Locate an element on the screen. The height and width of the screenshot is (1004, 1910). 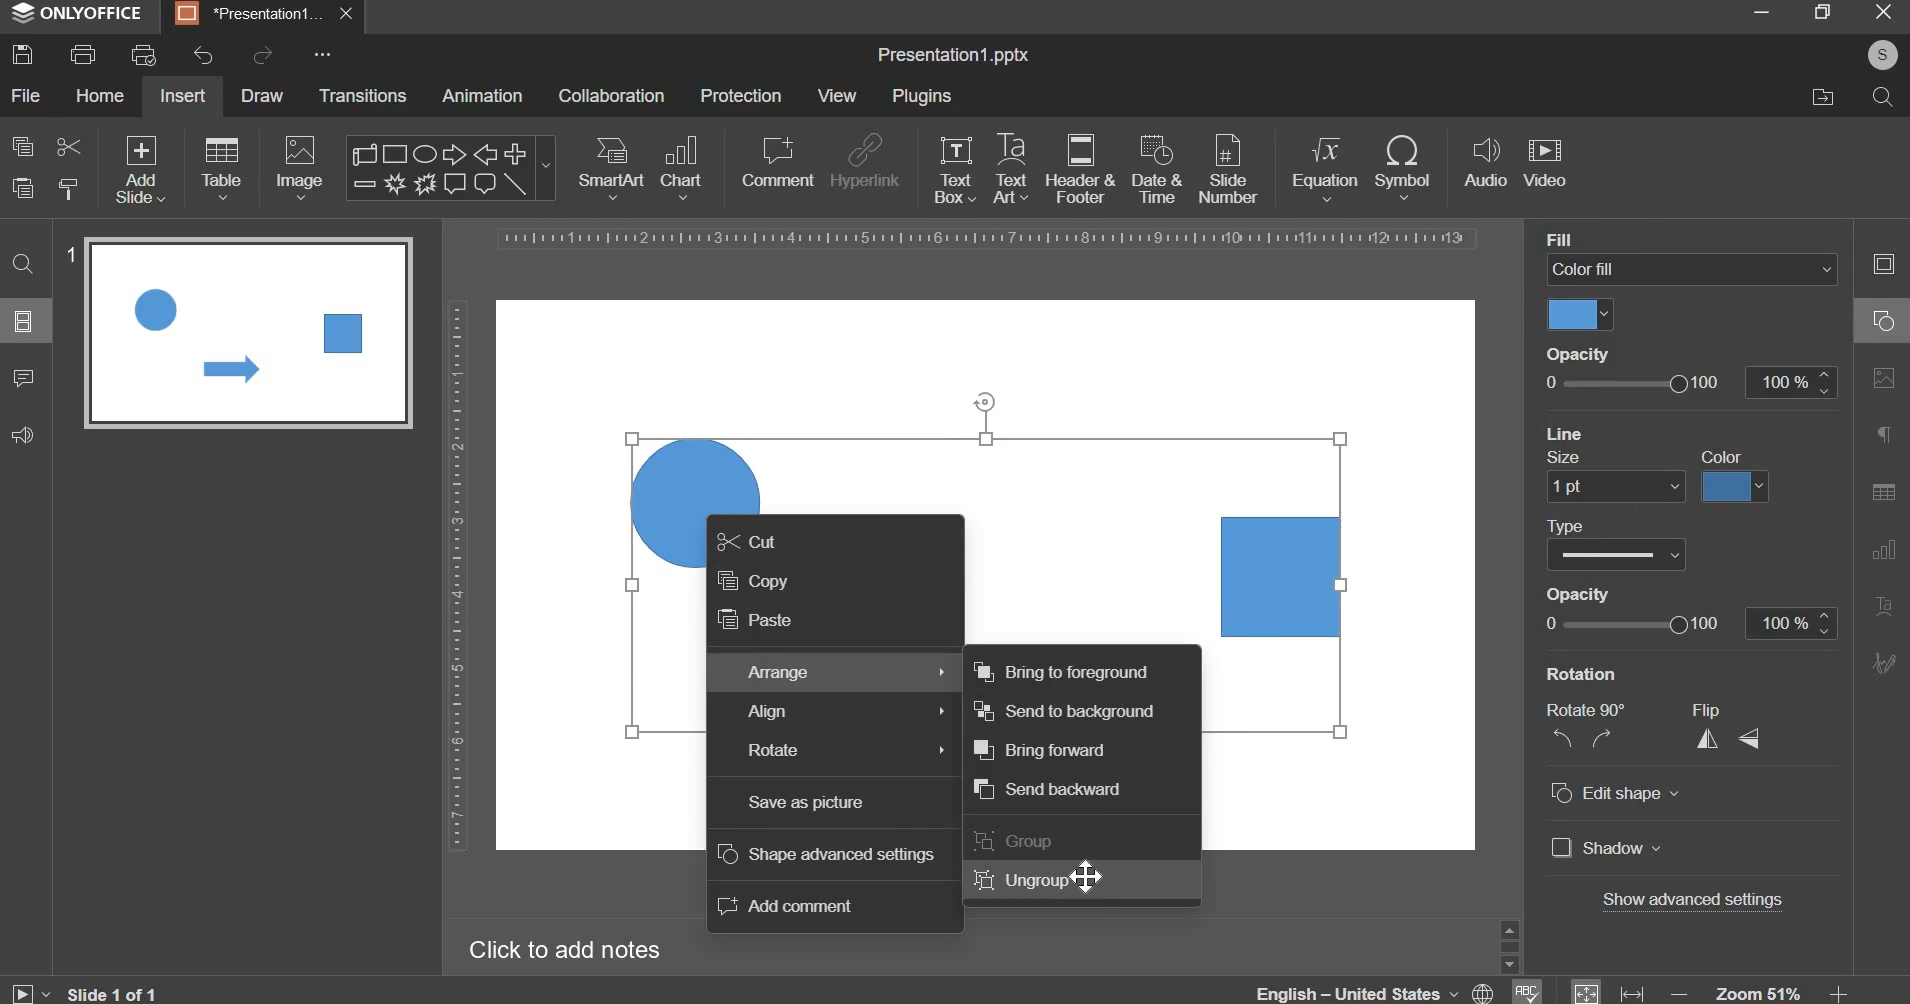
opacity is located at coordinates (1687, 624).